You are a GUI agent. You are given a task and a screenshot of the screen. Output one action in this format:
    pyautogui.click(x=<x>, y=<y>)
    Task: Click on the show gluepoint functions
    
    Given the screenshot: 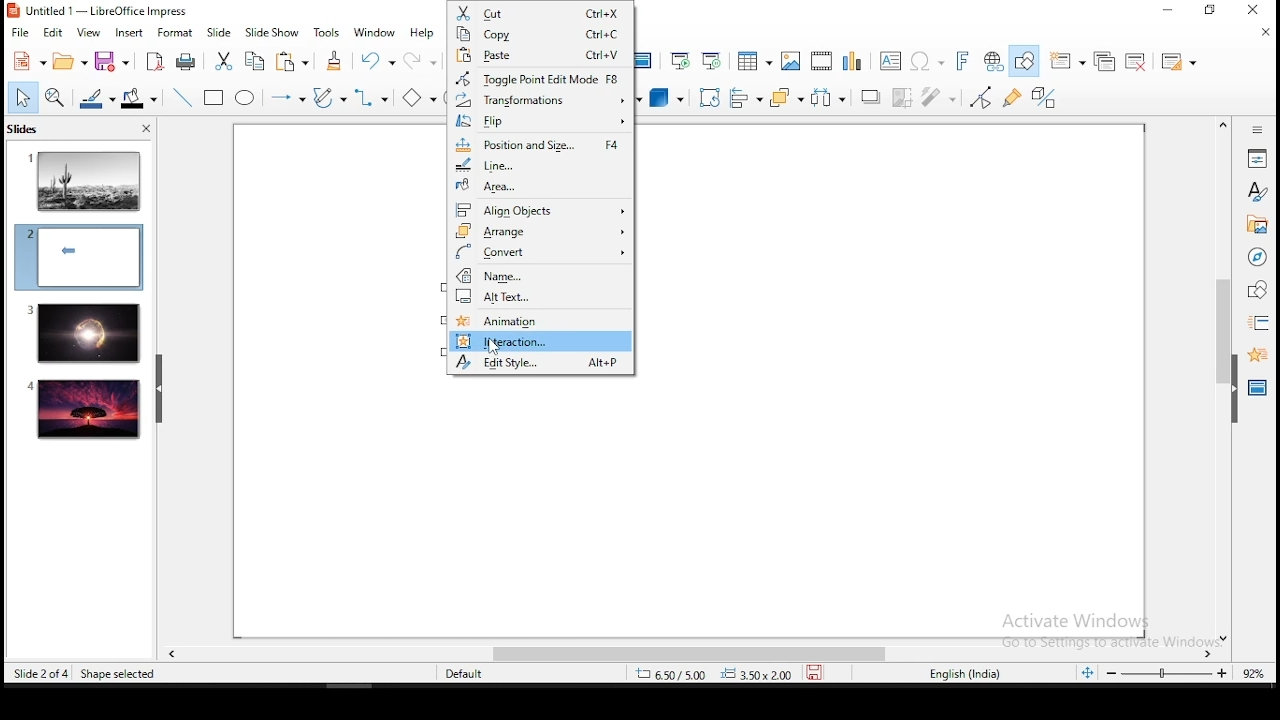 What is the action you would take?
    pyautogui.click(x=1017, y=97)
    